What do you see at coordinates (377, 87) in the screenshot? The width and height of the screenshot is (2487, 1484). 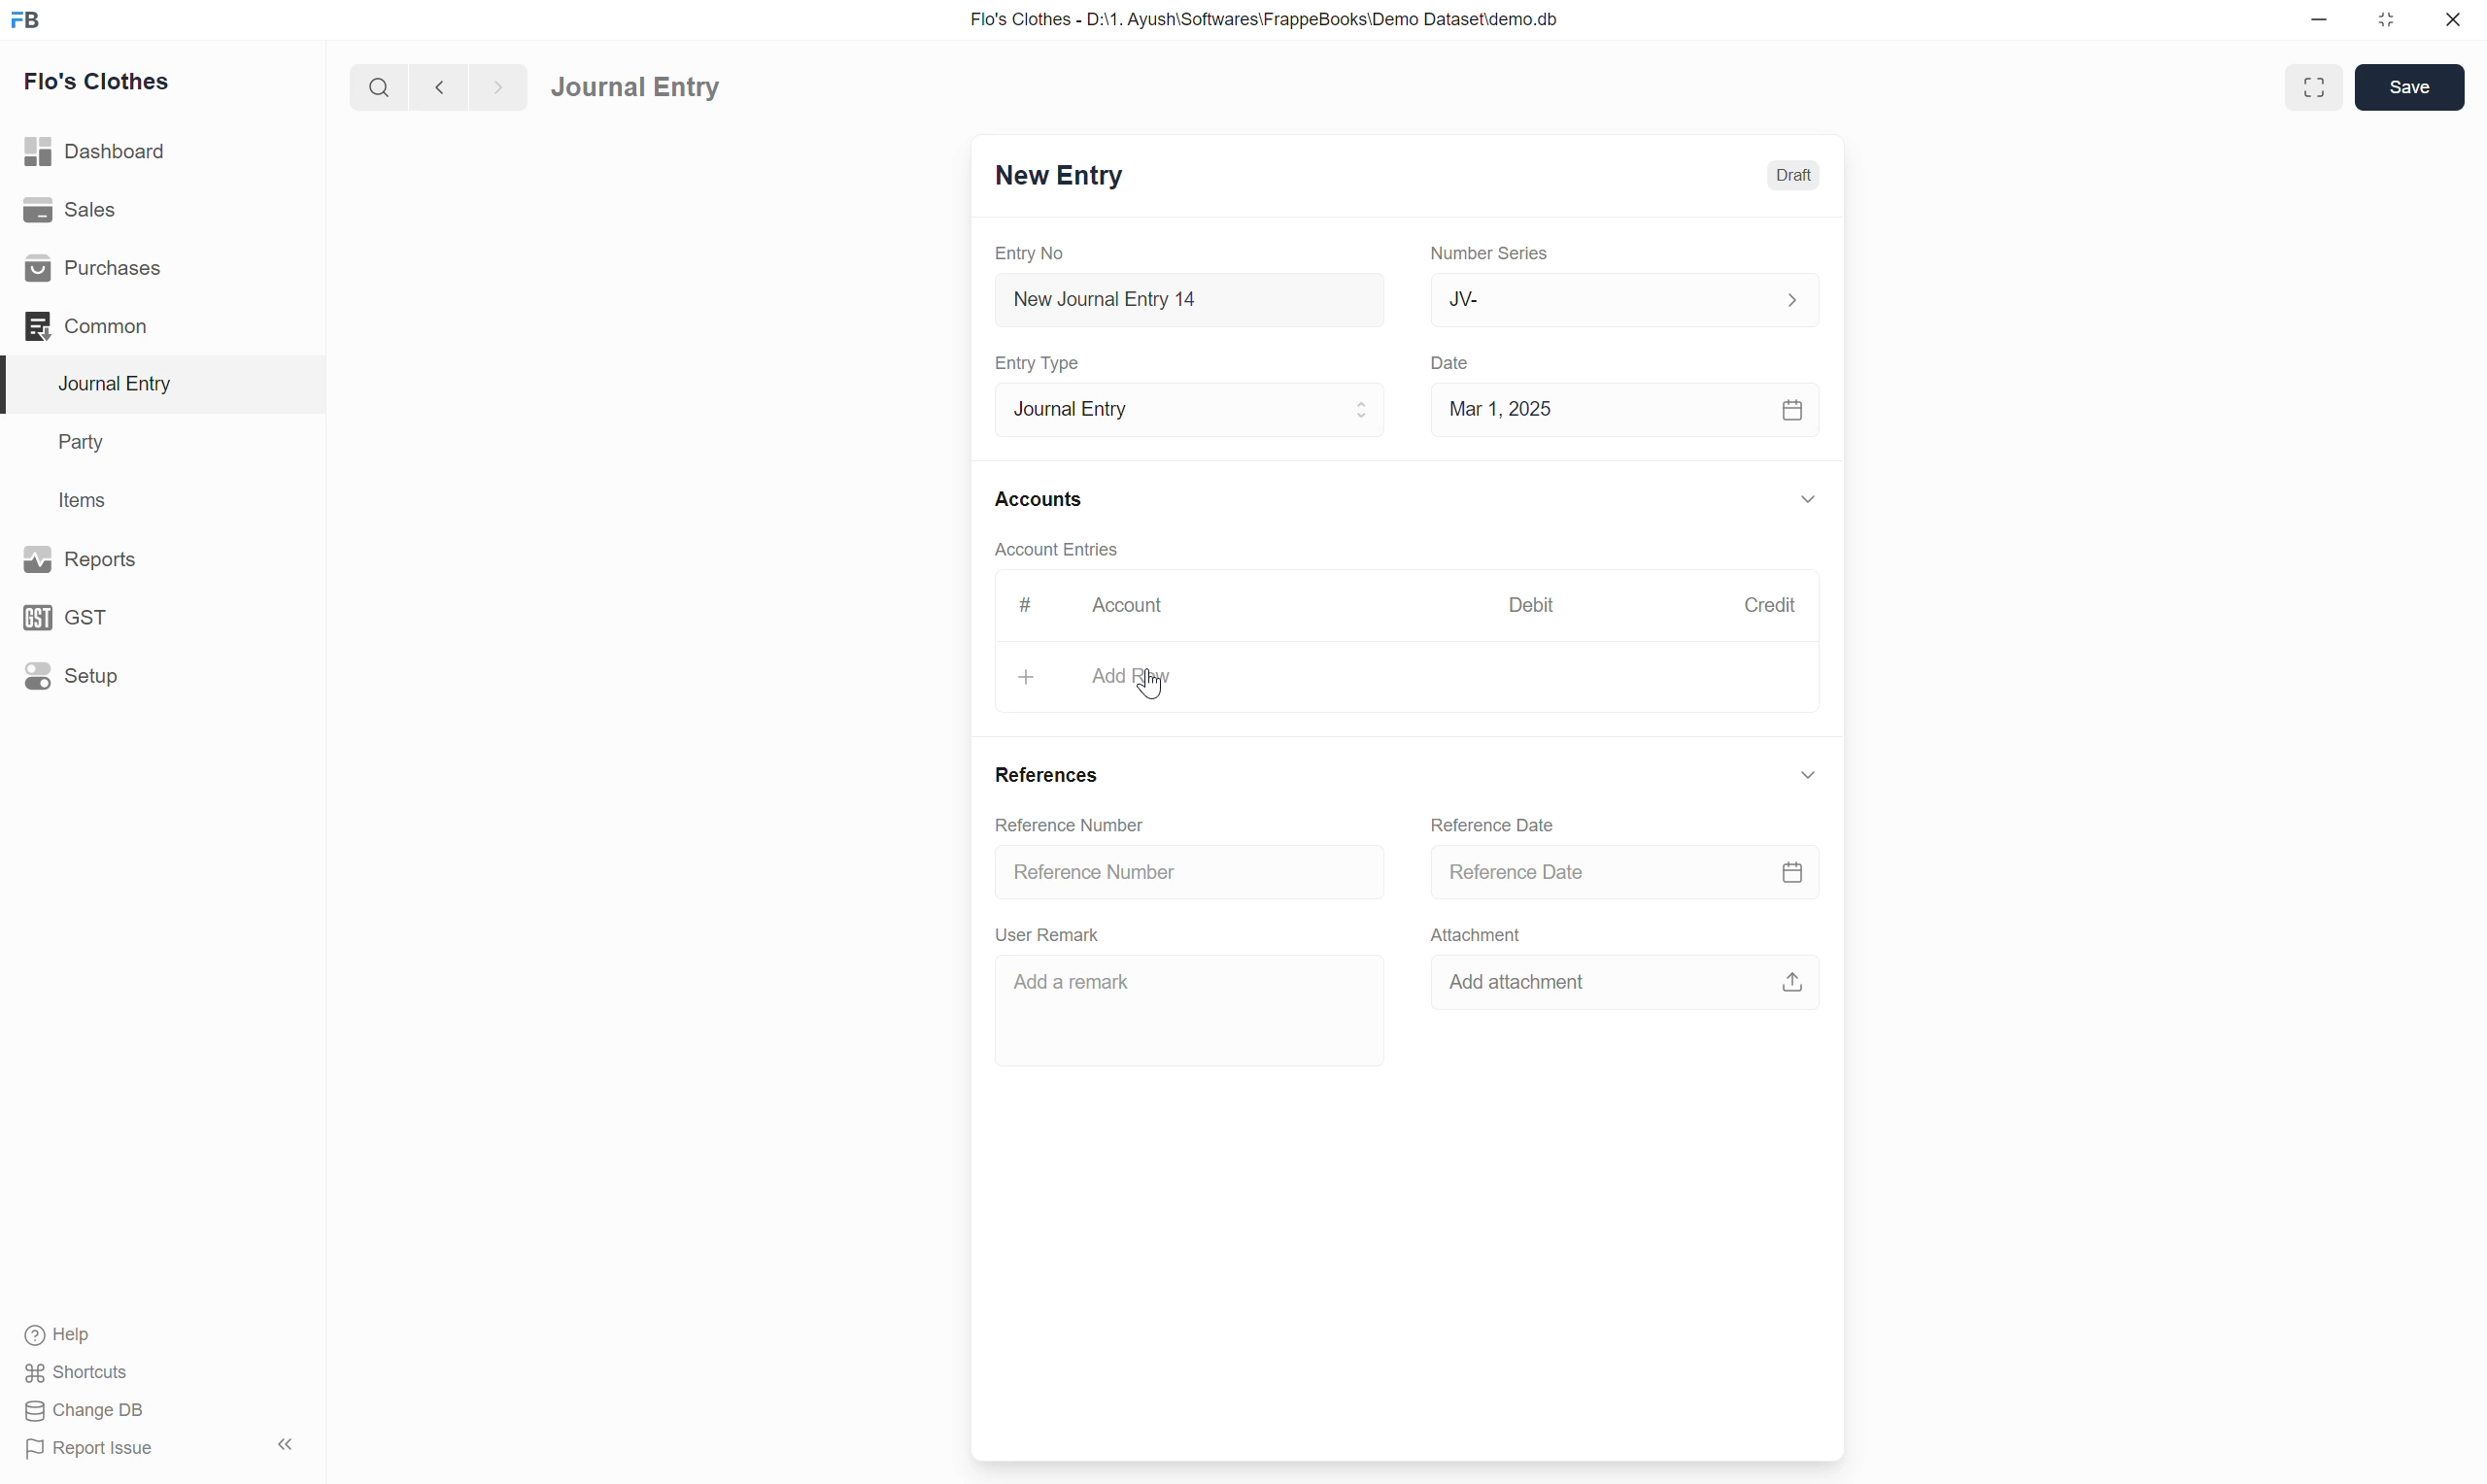 I see `search` at bounding box center [377, 87].